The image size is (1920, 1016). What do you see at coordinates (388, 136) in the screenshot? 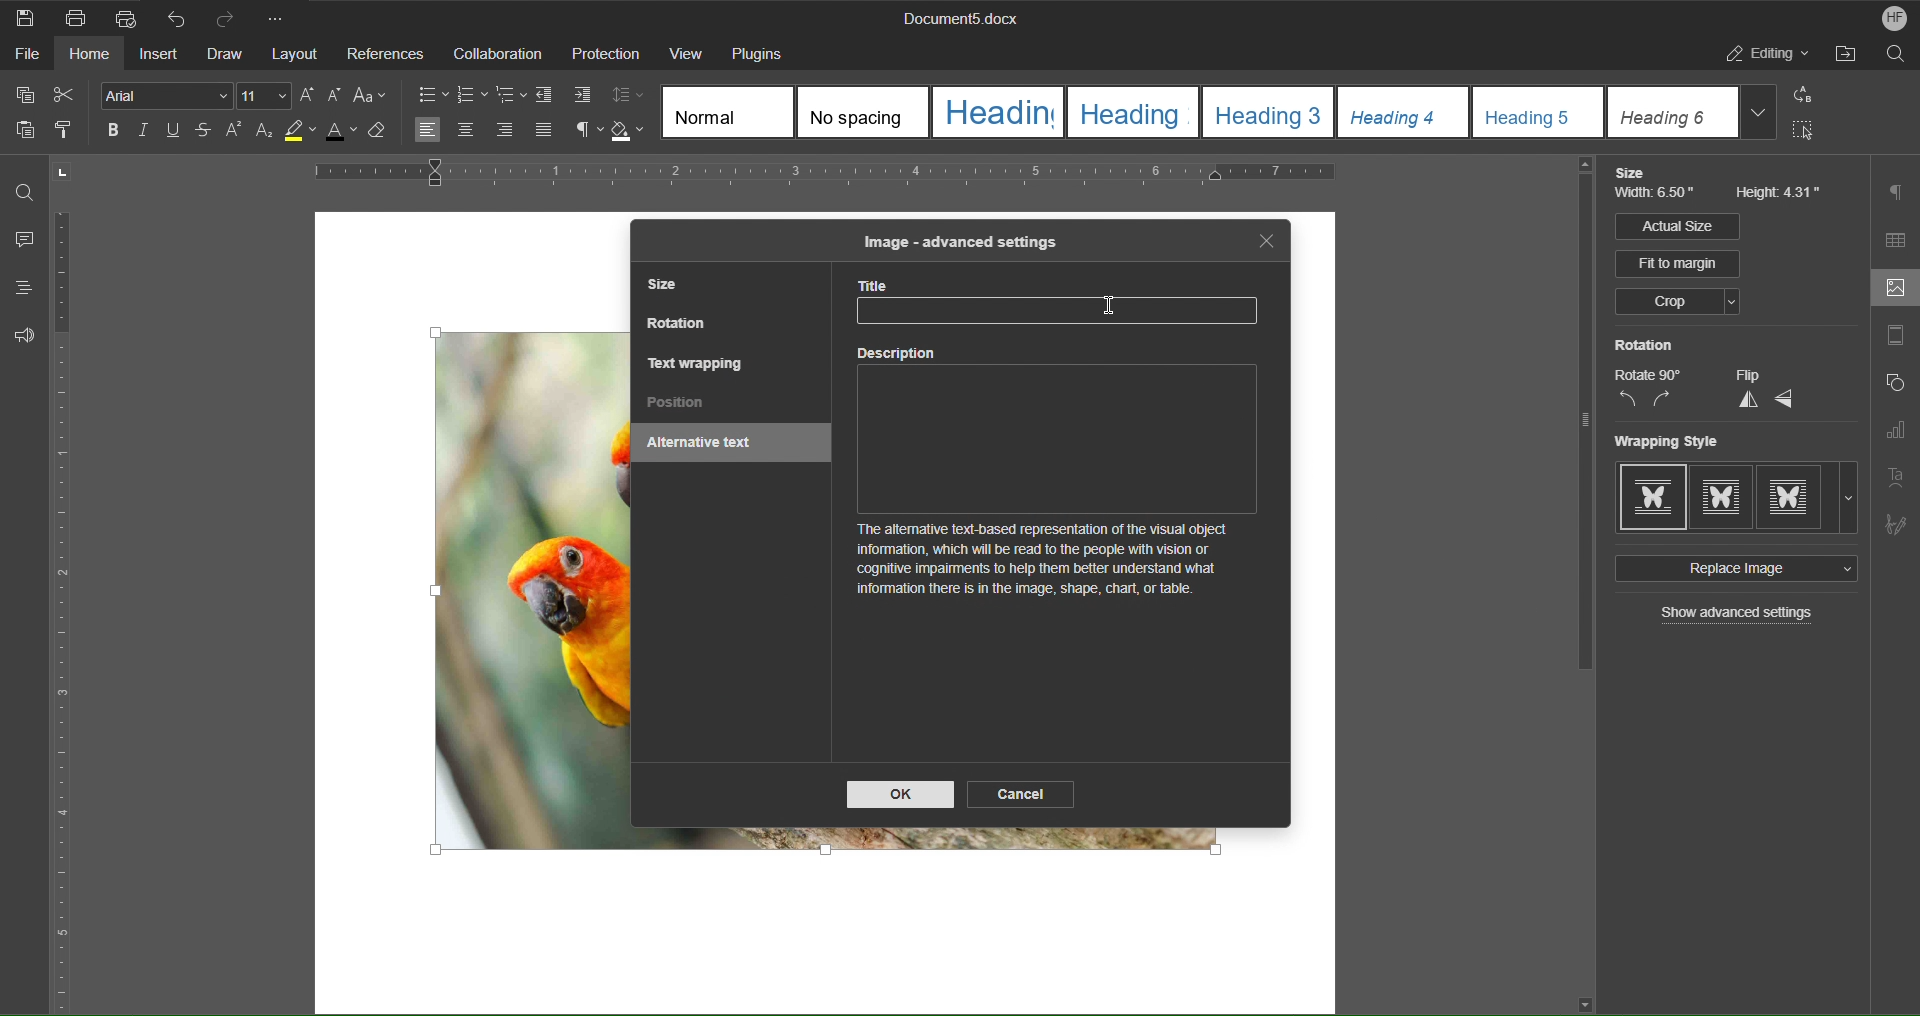
I see `Erase Style` at bounding box center [388, 136].